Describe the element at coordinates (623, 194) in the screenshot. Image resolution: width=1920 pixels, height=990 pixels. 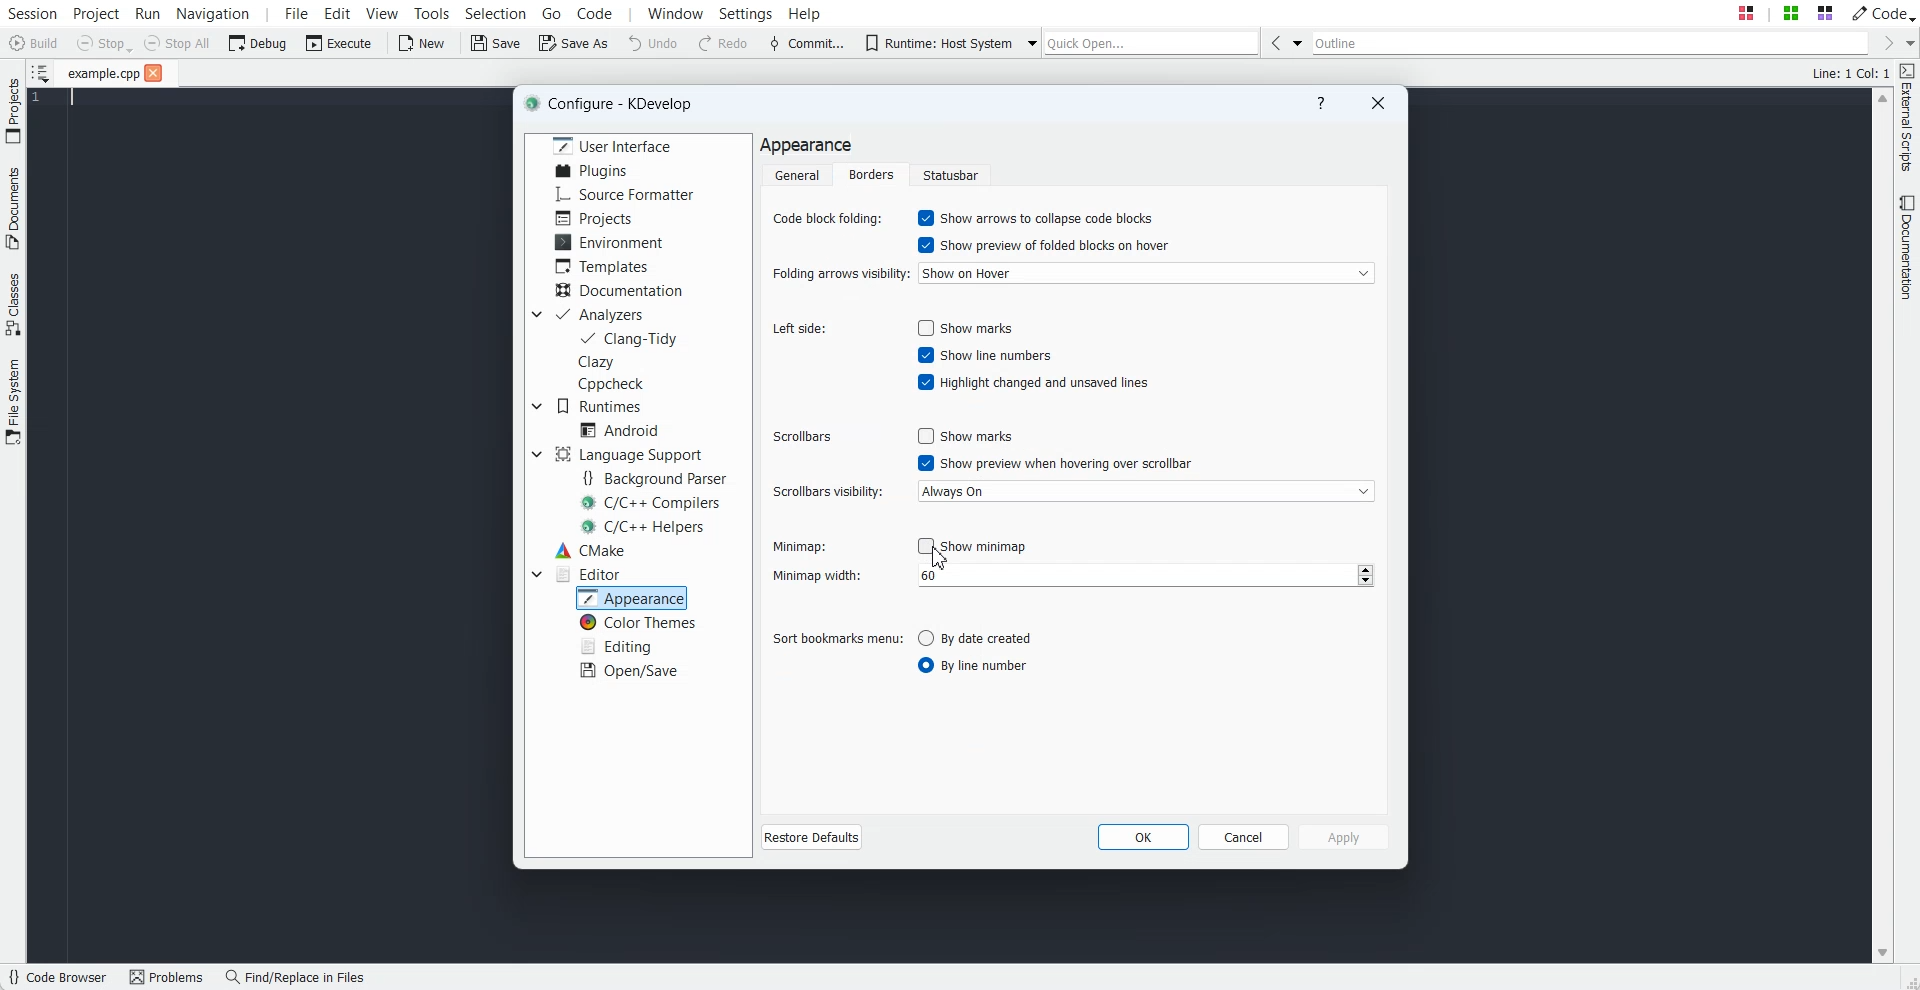
I see `Source Formatter` at that location.